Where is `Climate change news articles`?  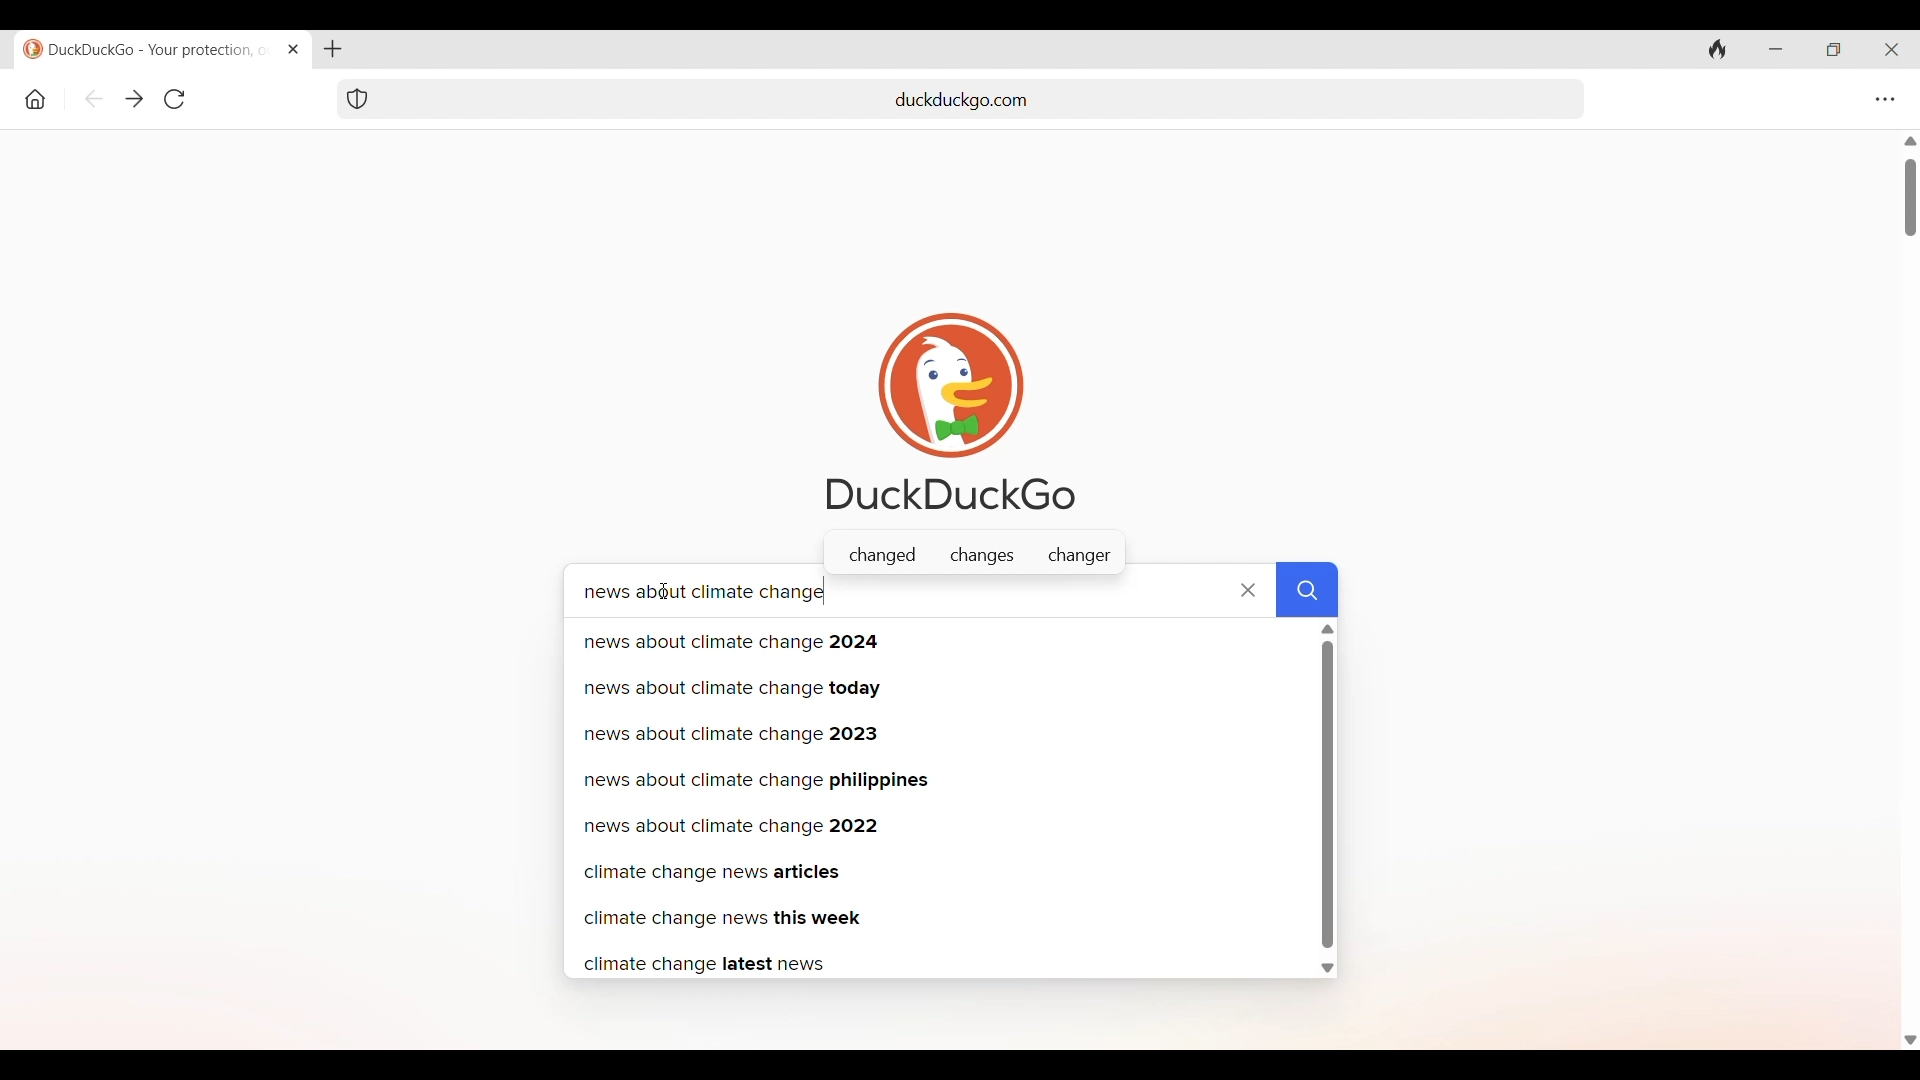 Climate change news articles is located at coordinates (941, 872).